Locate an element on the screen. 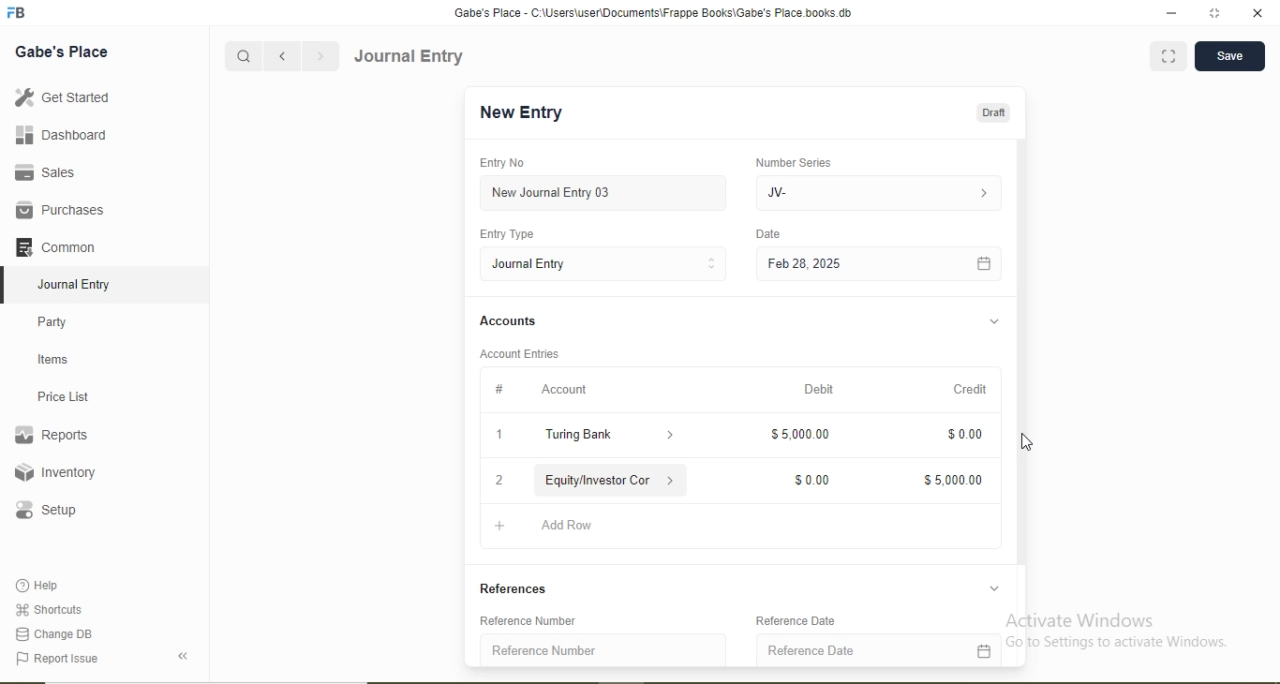 This screenshot has height=684, width=1280. full screen is located at coordinates (1215, 13).